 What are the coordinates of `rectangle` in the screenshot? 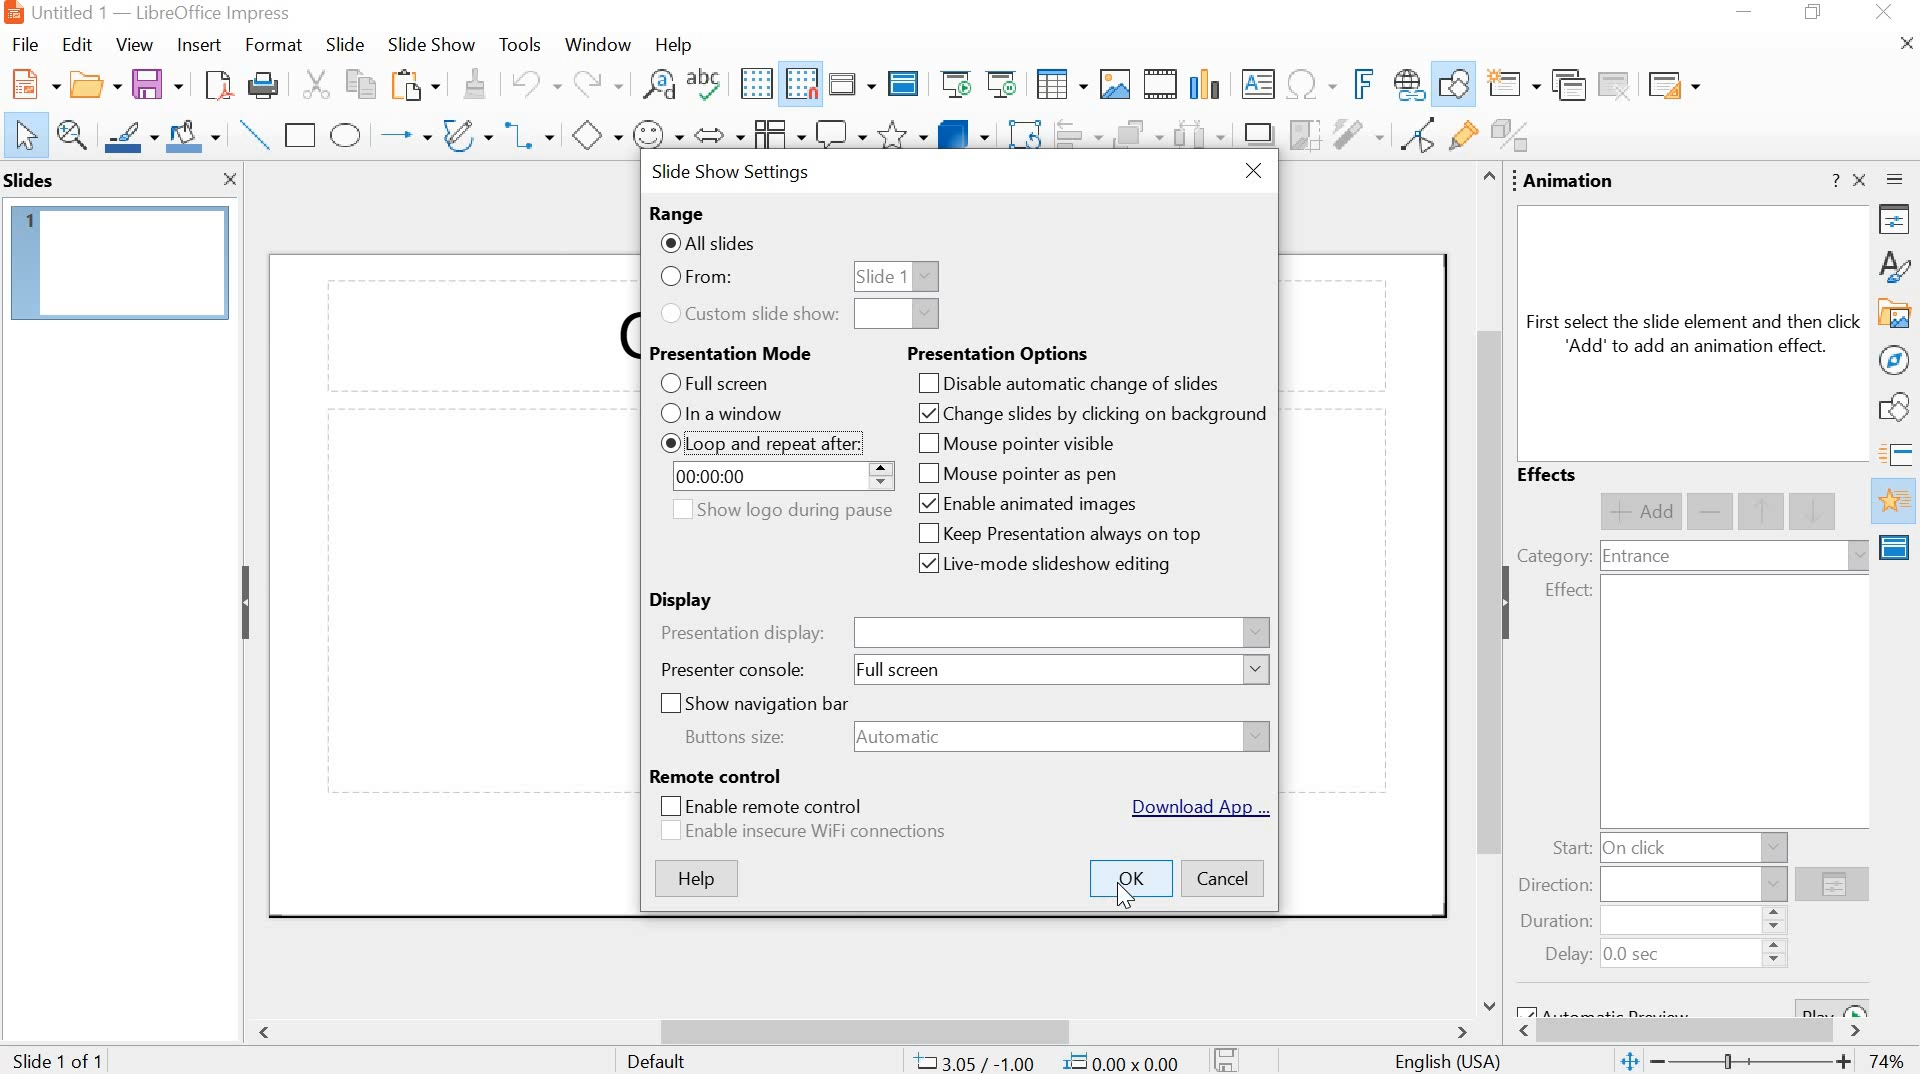 It's located at (301, 135).